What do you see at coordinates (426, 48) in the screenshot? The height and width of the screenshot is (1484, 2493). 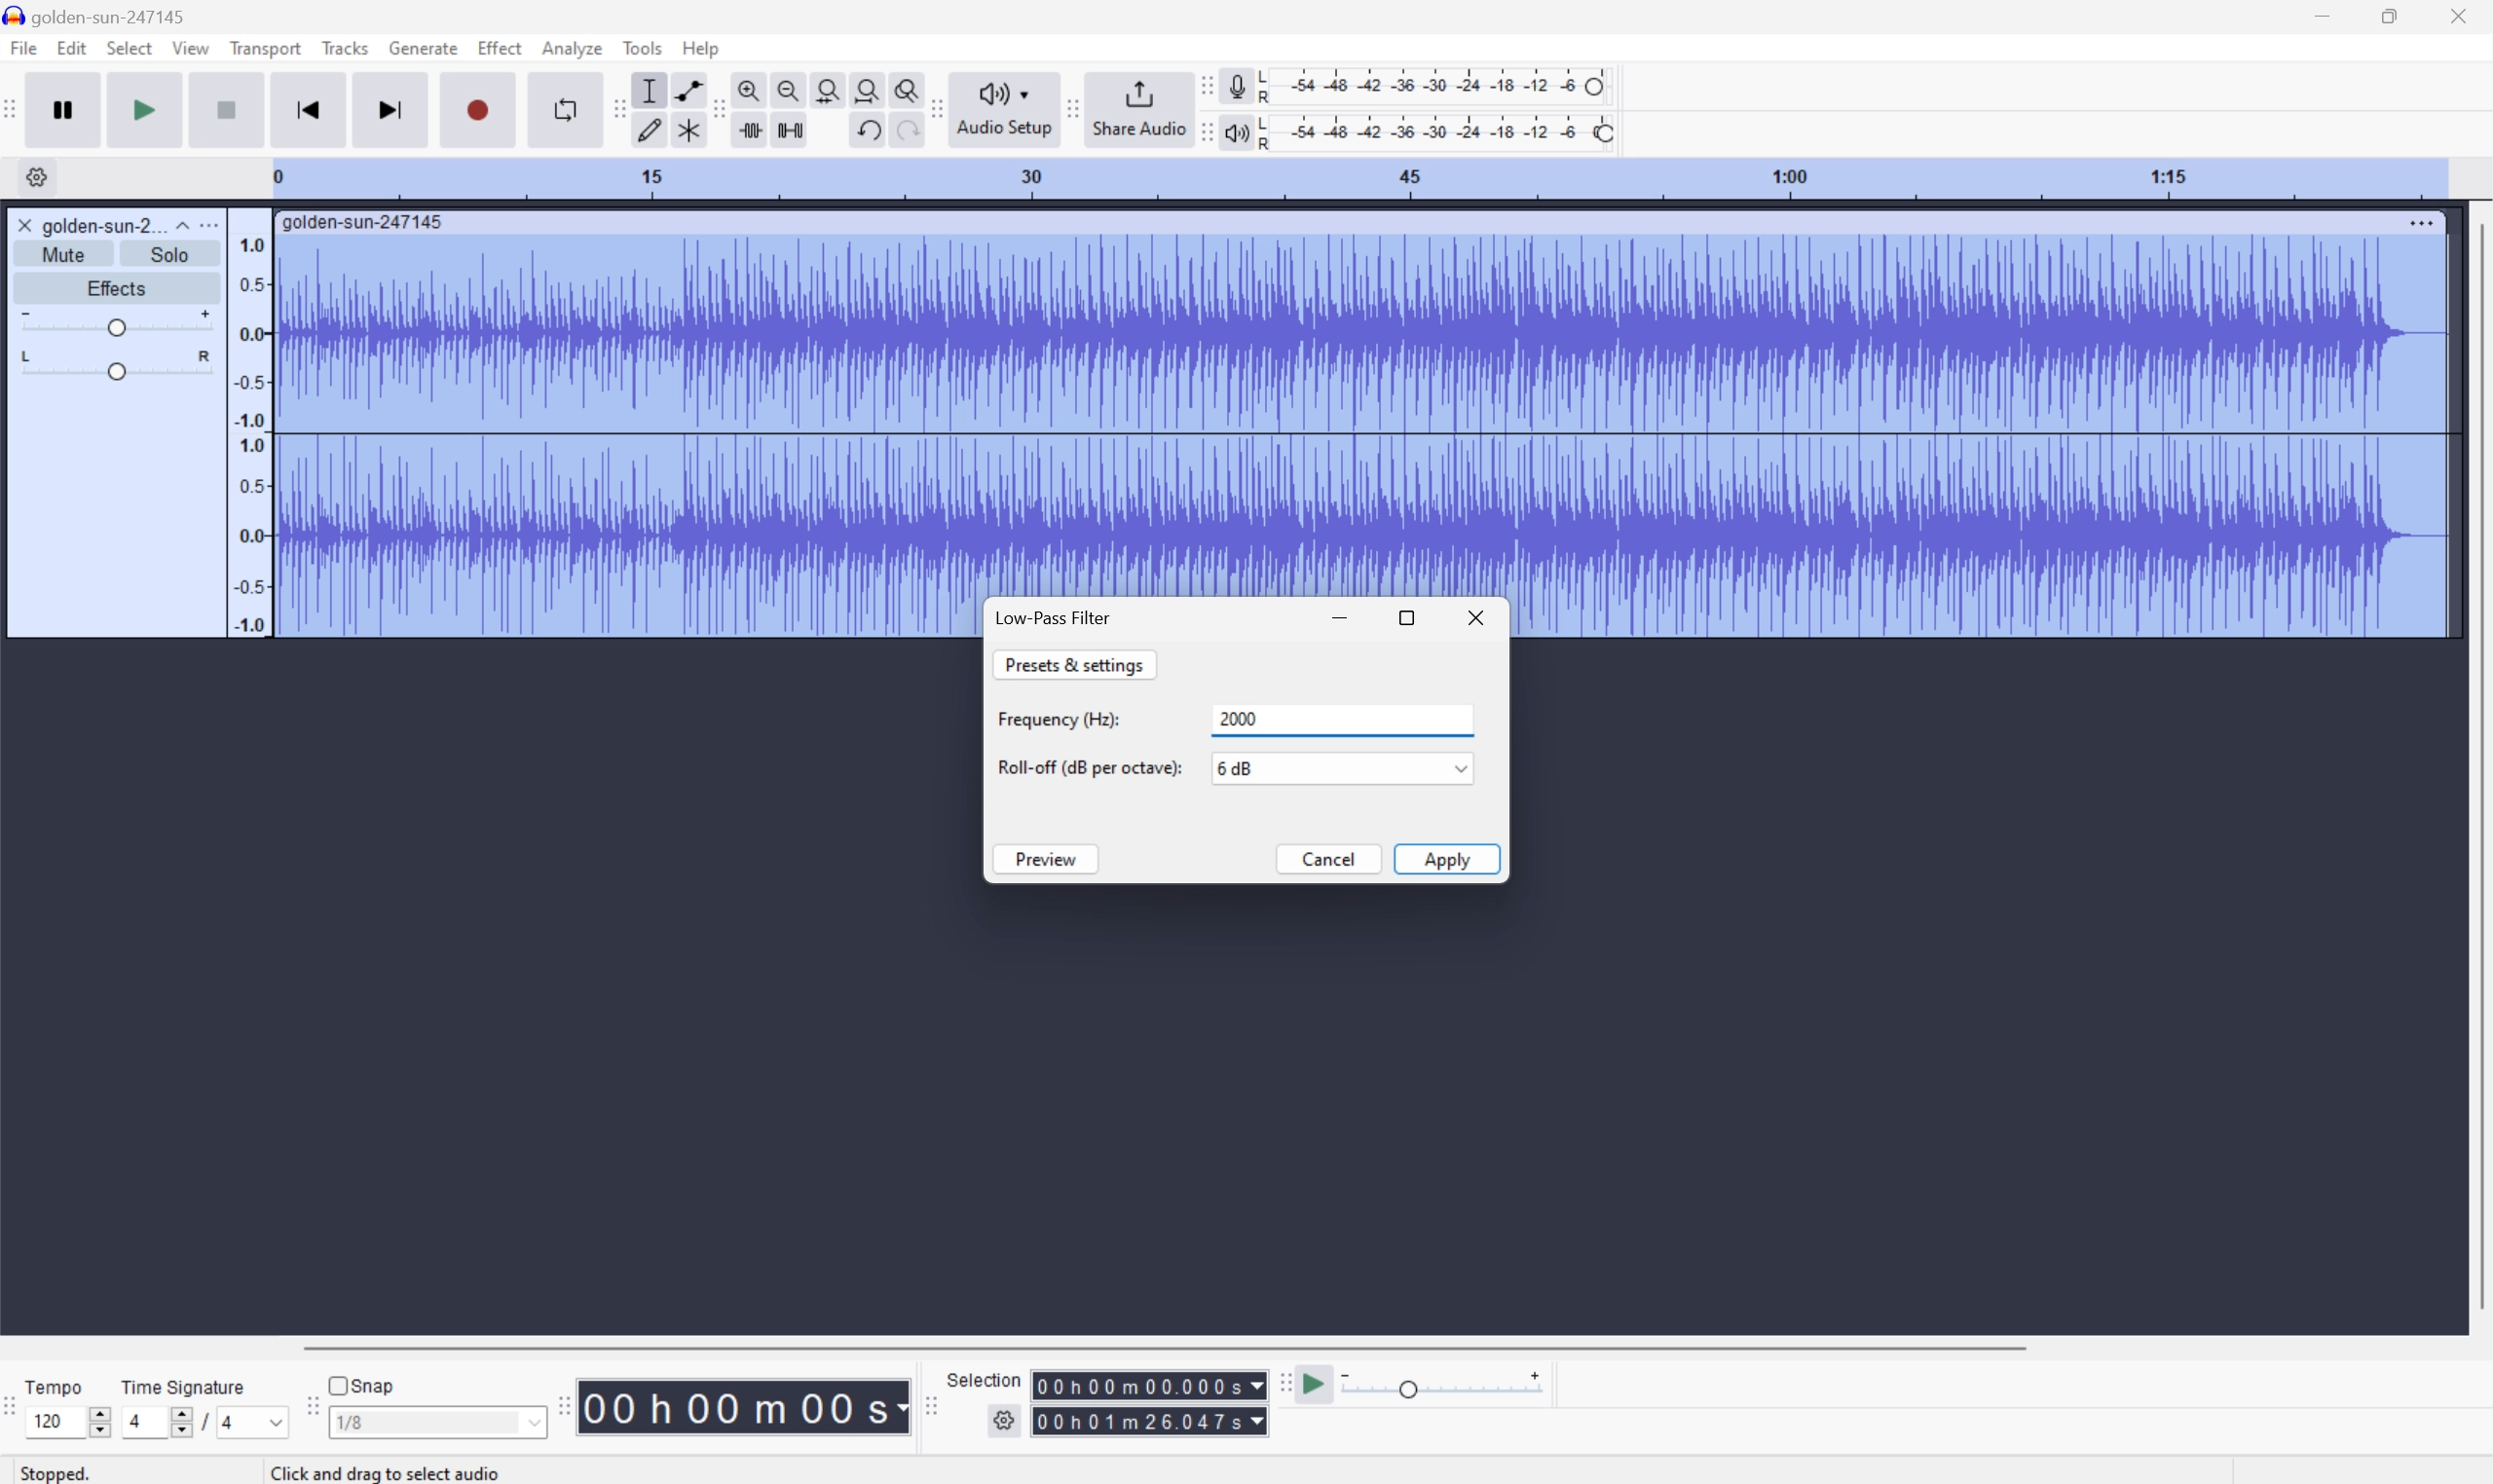 I see `Generate` at bounding box center [426, 48].